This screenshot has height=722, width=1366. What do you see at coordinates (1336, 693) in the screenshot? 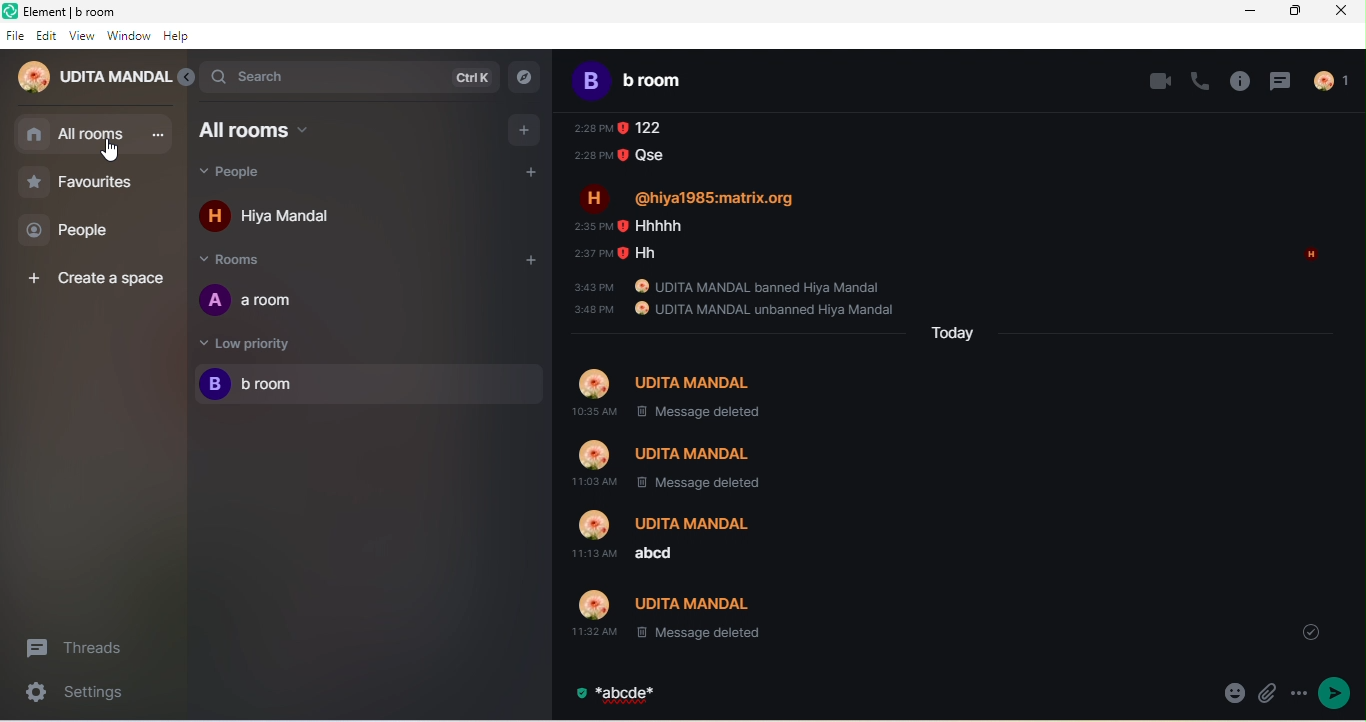
I see `send message` at bounding box center [1336, 693].